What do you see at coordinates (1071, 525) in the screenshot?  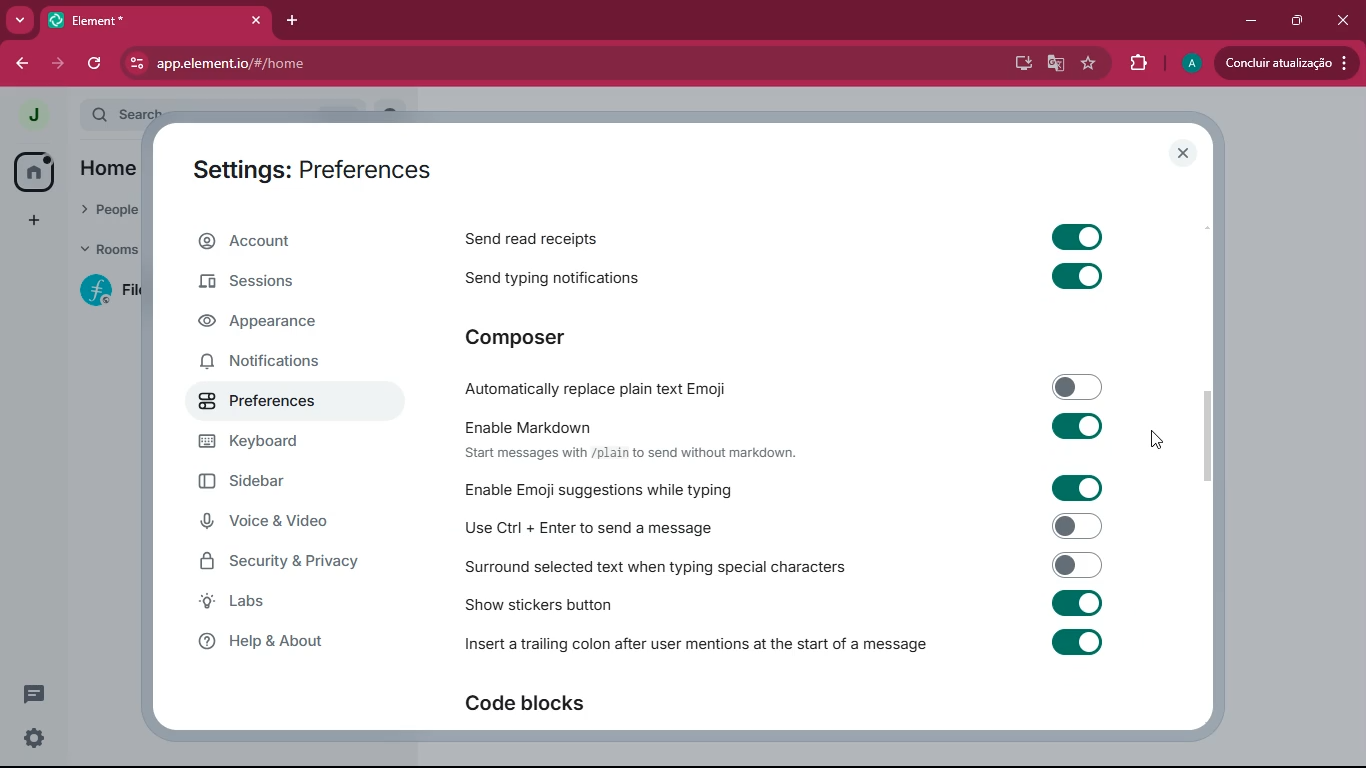 I see `toggle on or off` at bounding box center [1071, 525].